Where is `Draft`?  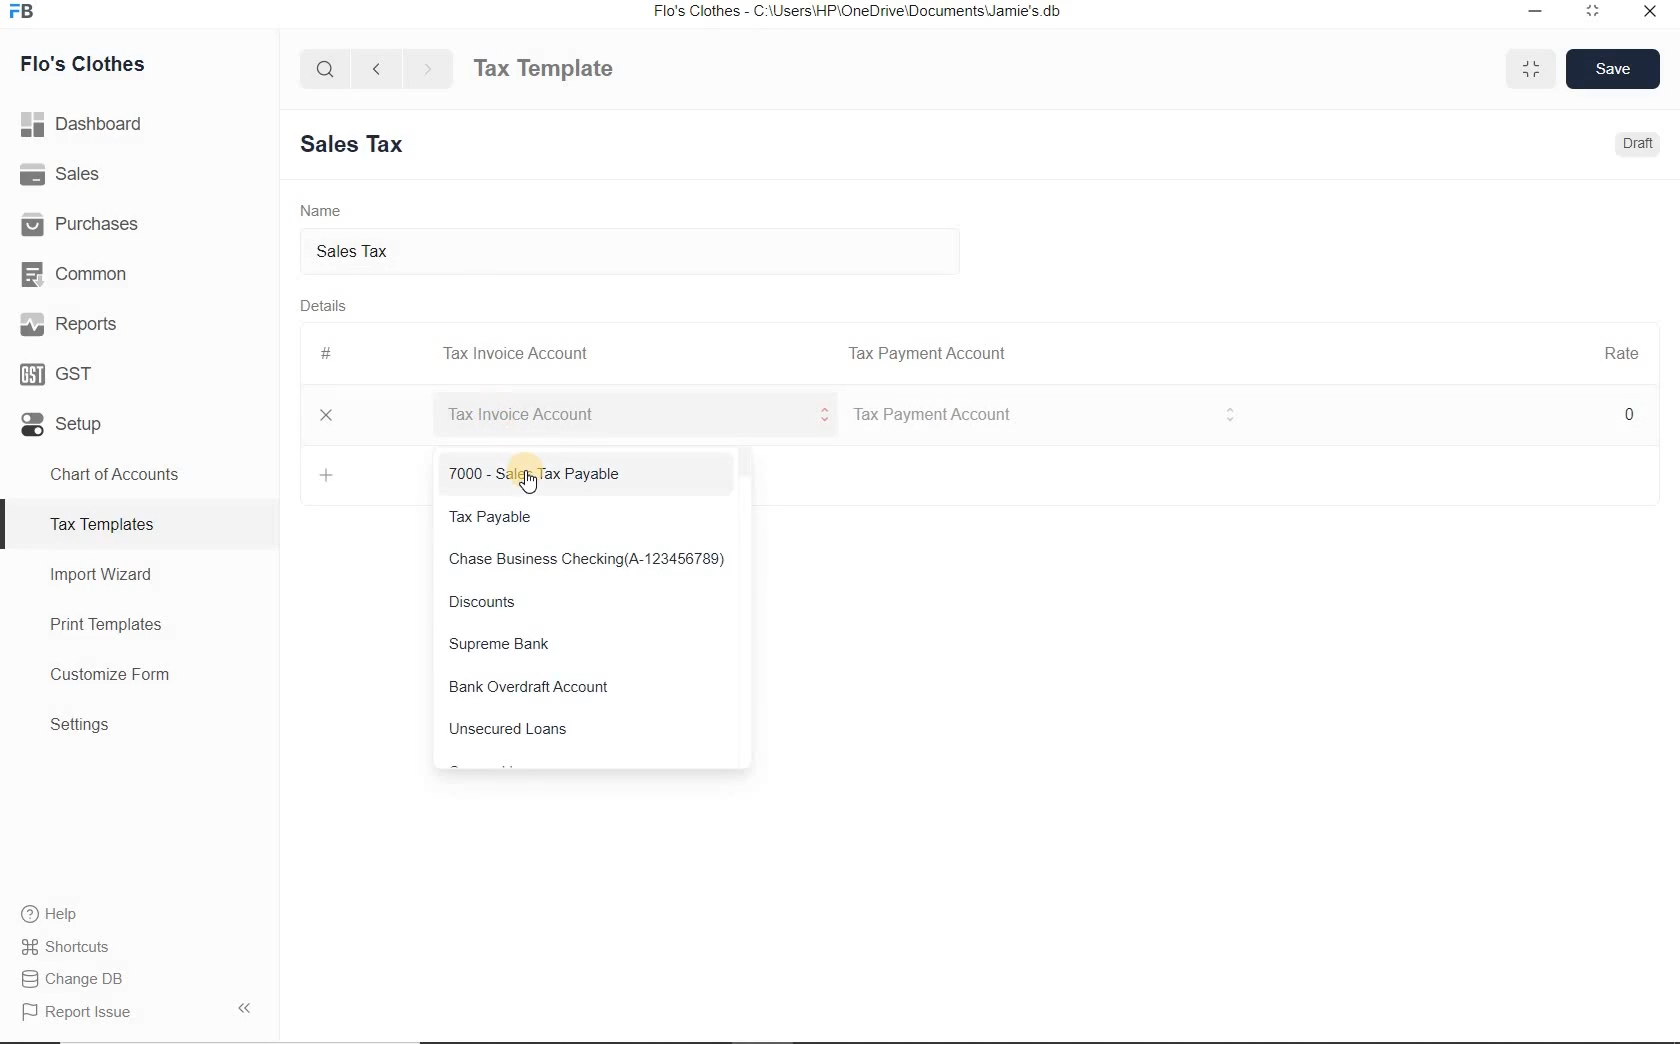 Draft is located at coordinates (1640, 143).